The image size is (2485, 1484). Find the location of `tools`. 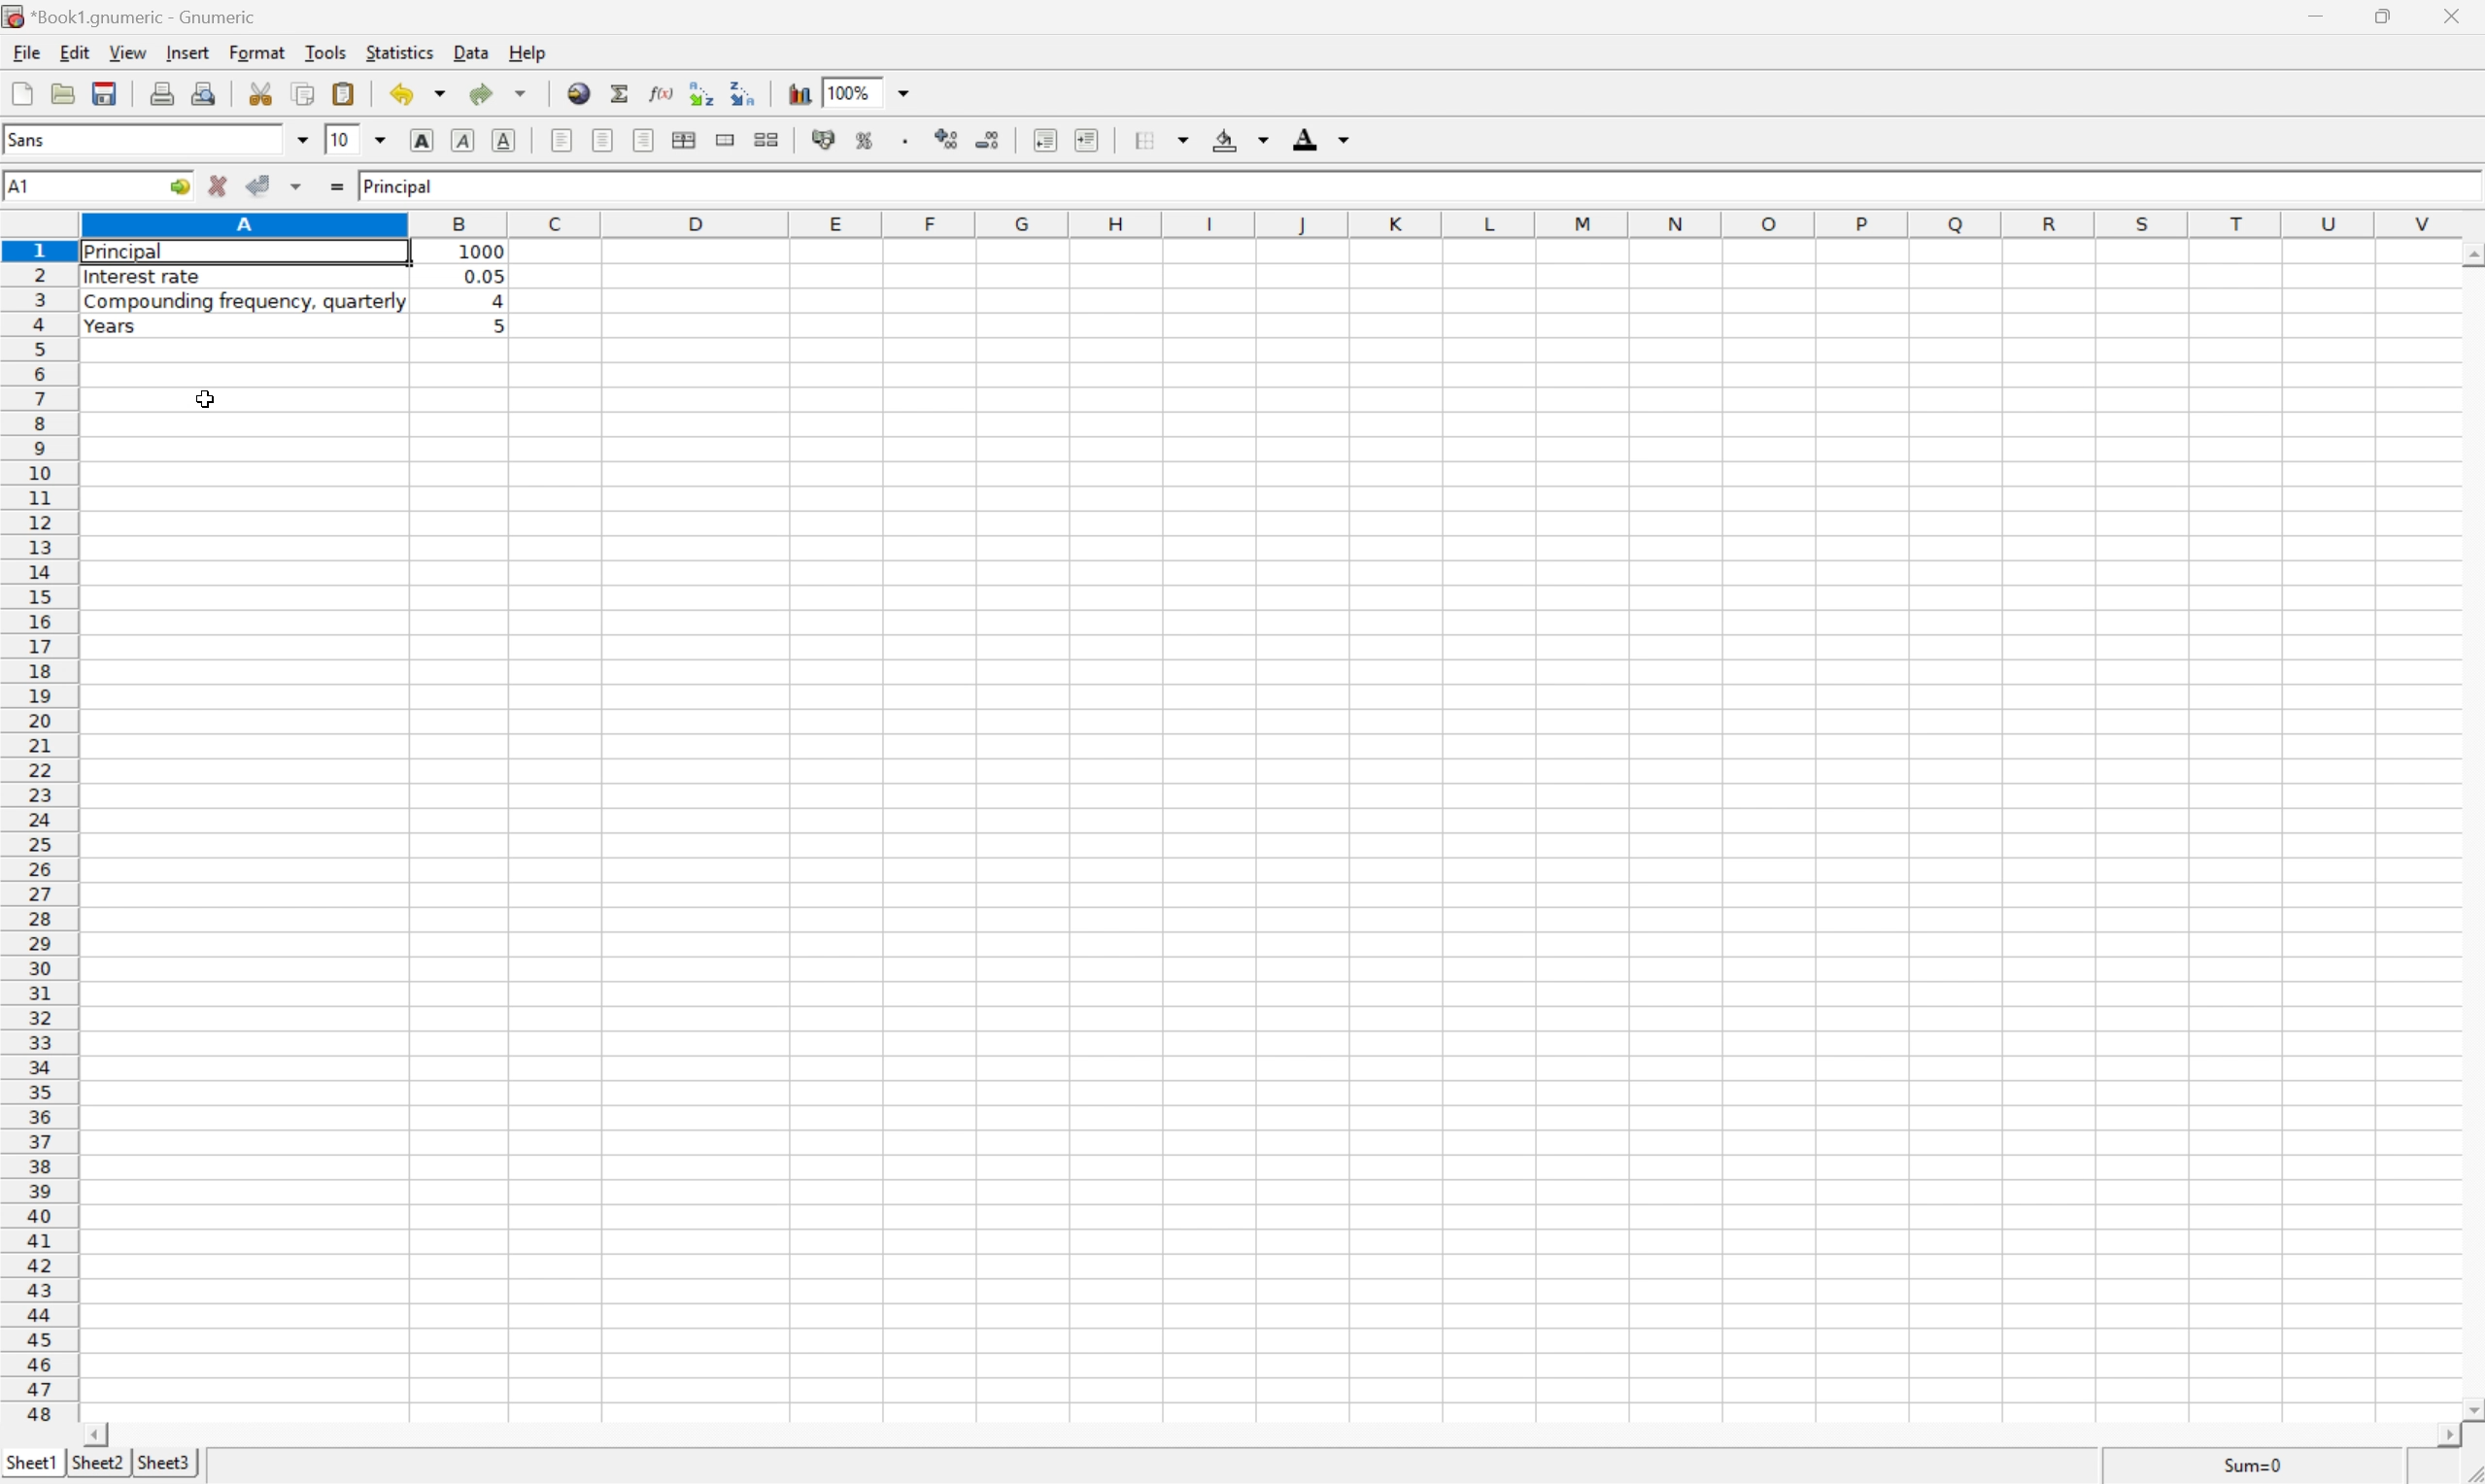

tools is located at coordinates (326, 51).